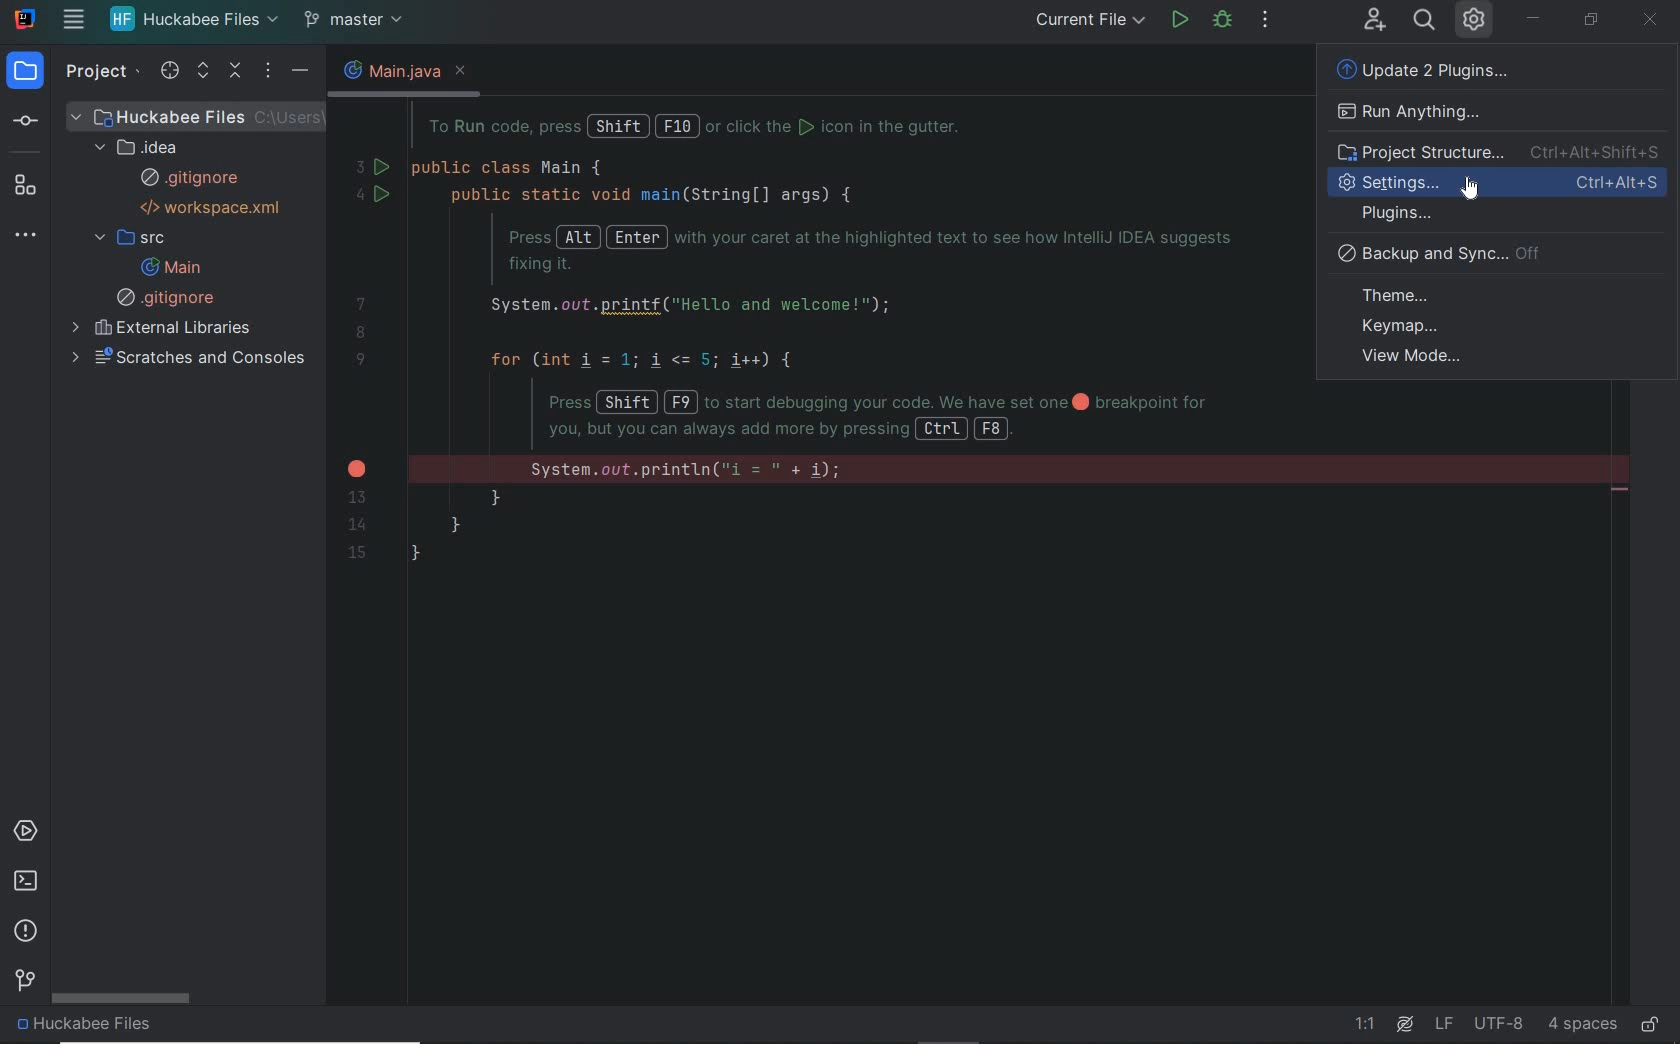 This screenshot has width=1680, height=1044. What do you see at coordinates (1648, 22) in the screenshot?
I see `close` at bounding box center [1648, 22].